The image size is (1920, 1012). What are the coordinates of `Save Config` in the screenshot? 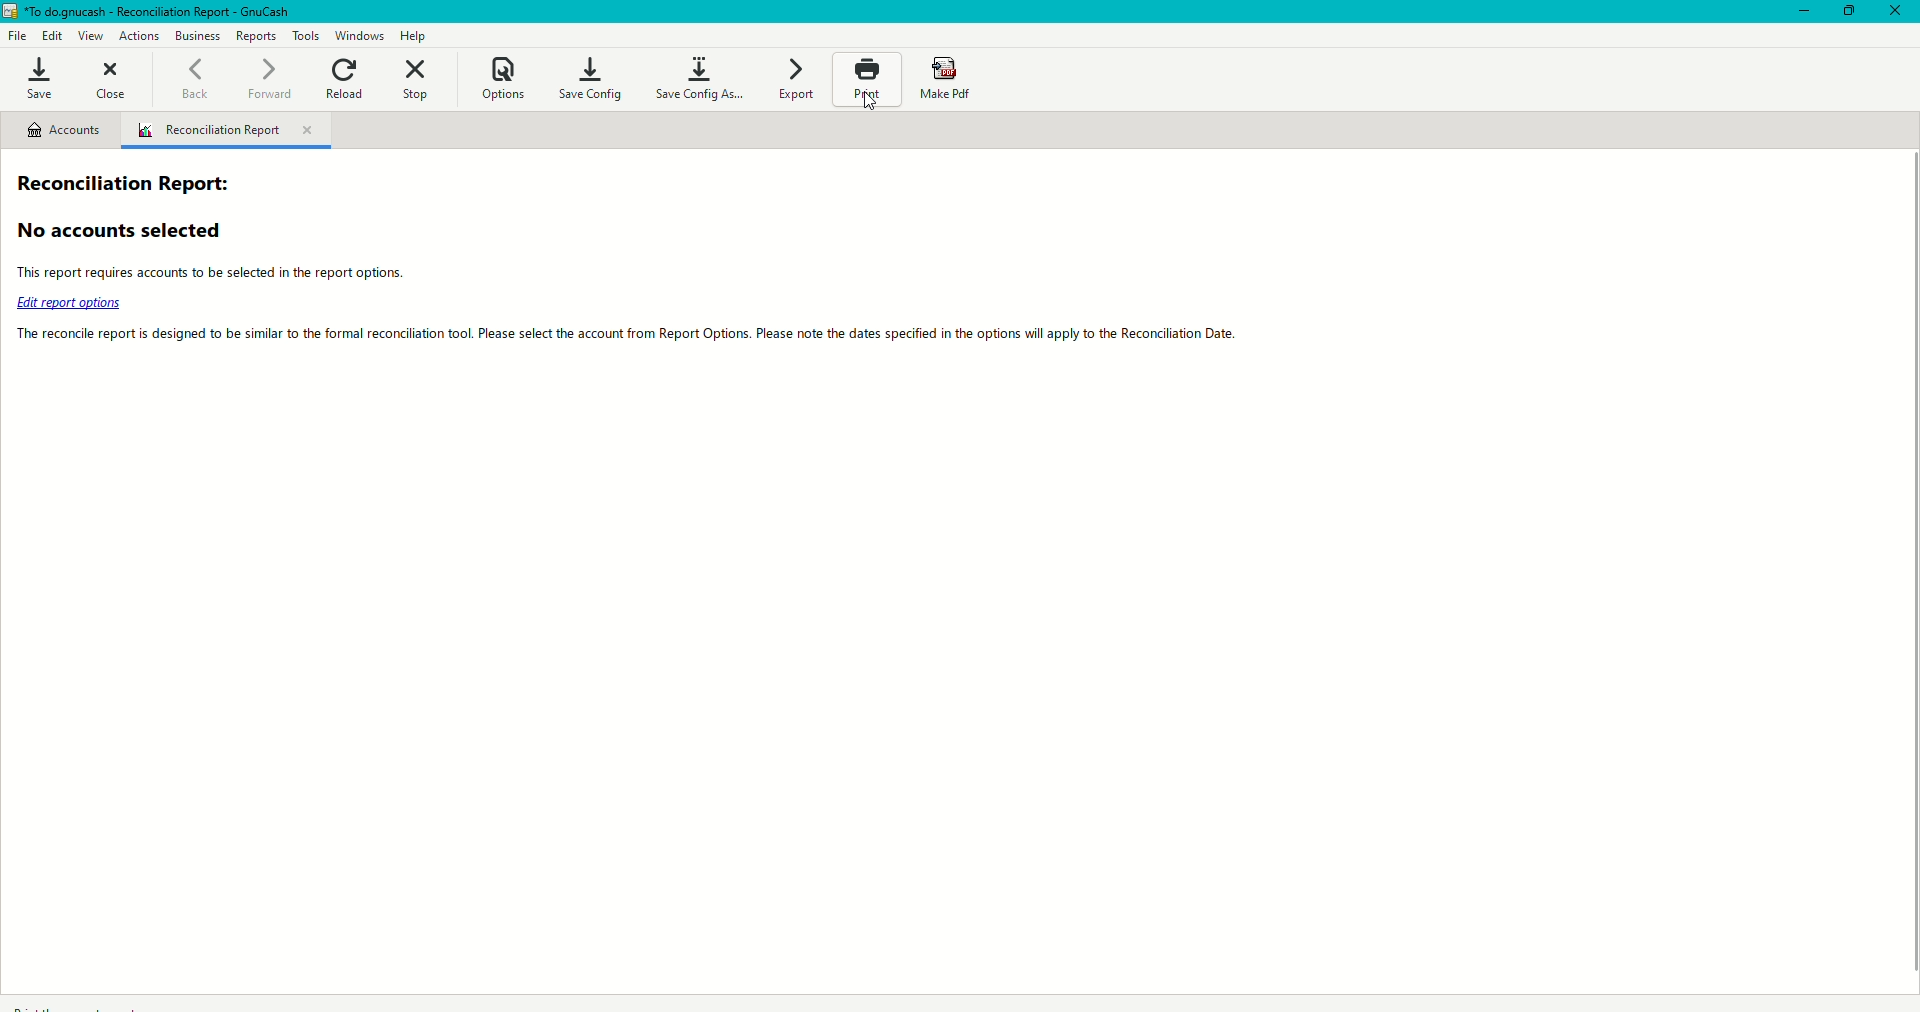 It's located at (588, 73).